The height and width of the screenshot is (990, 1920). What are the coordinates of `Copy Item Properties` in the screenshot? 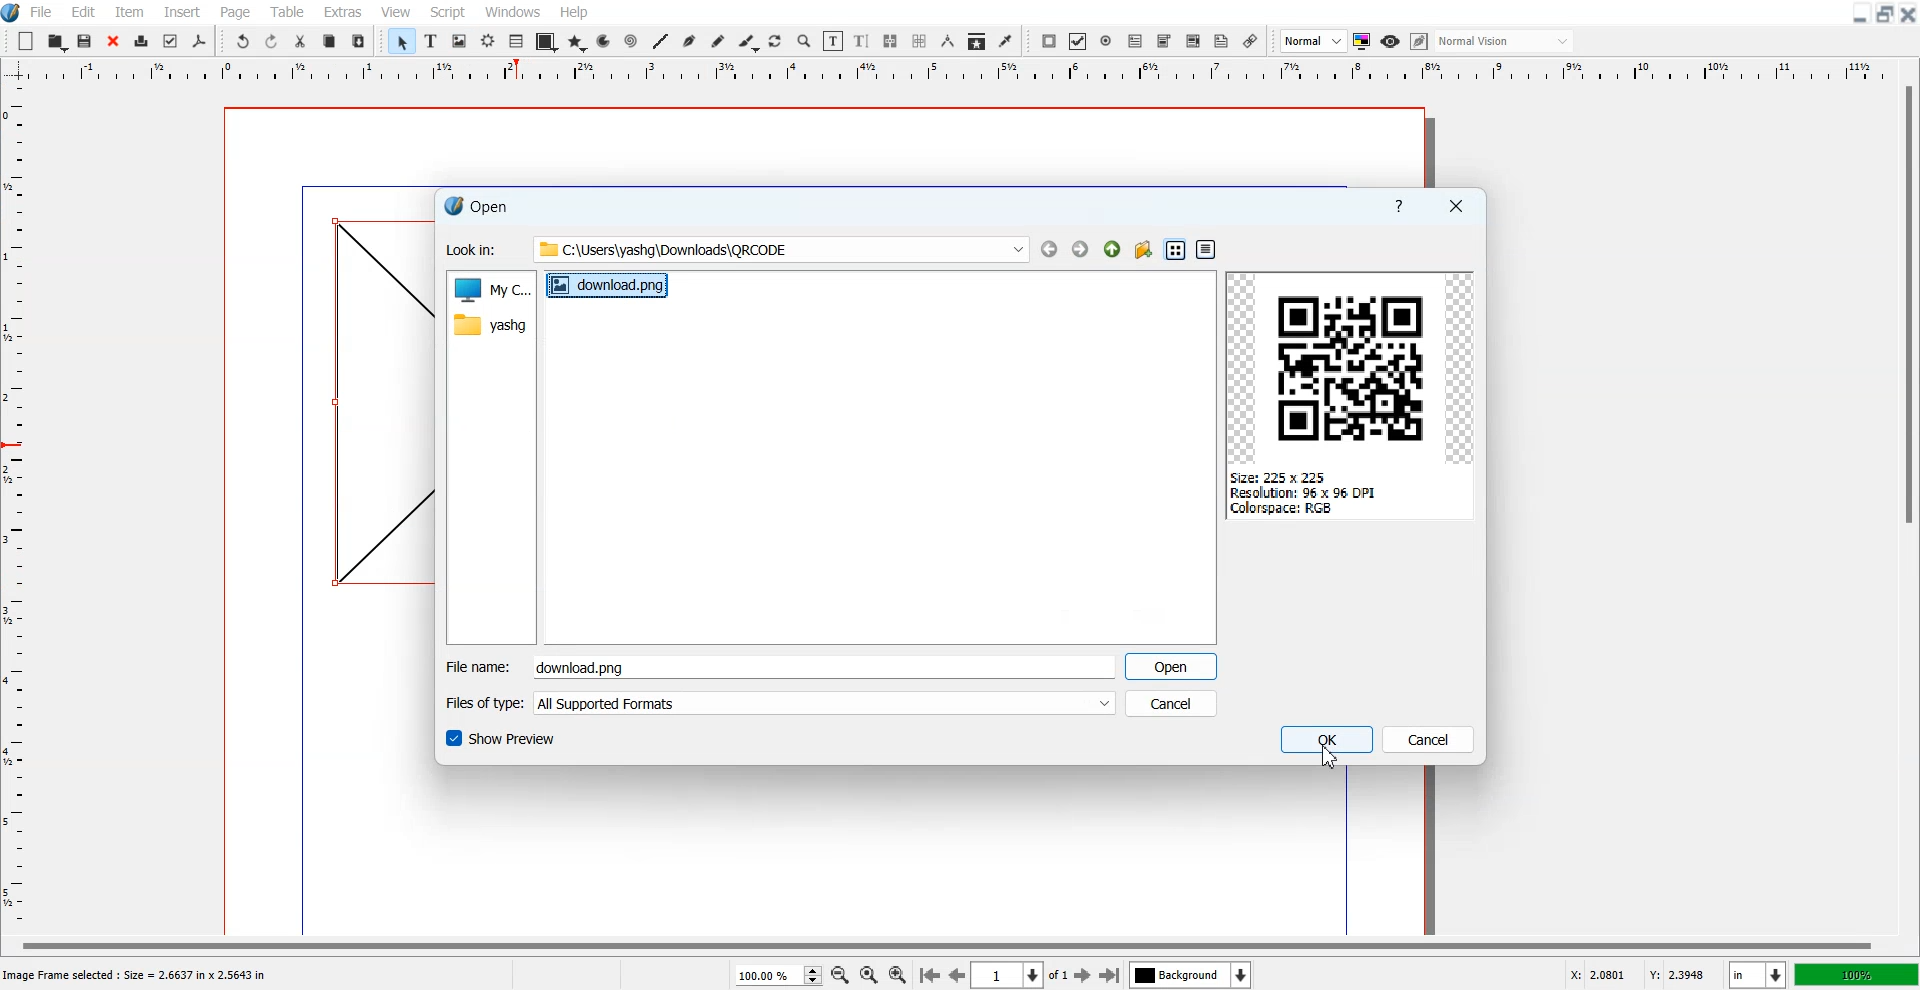 It's located at (976, 41).